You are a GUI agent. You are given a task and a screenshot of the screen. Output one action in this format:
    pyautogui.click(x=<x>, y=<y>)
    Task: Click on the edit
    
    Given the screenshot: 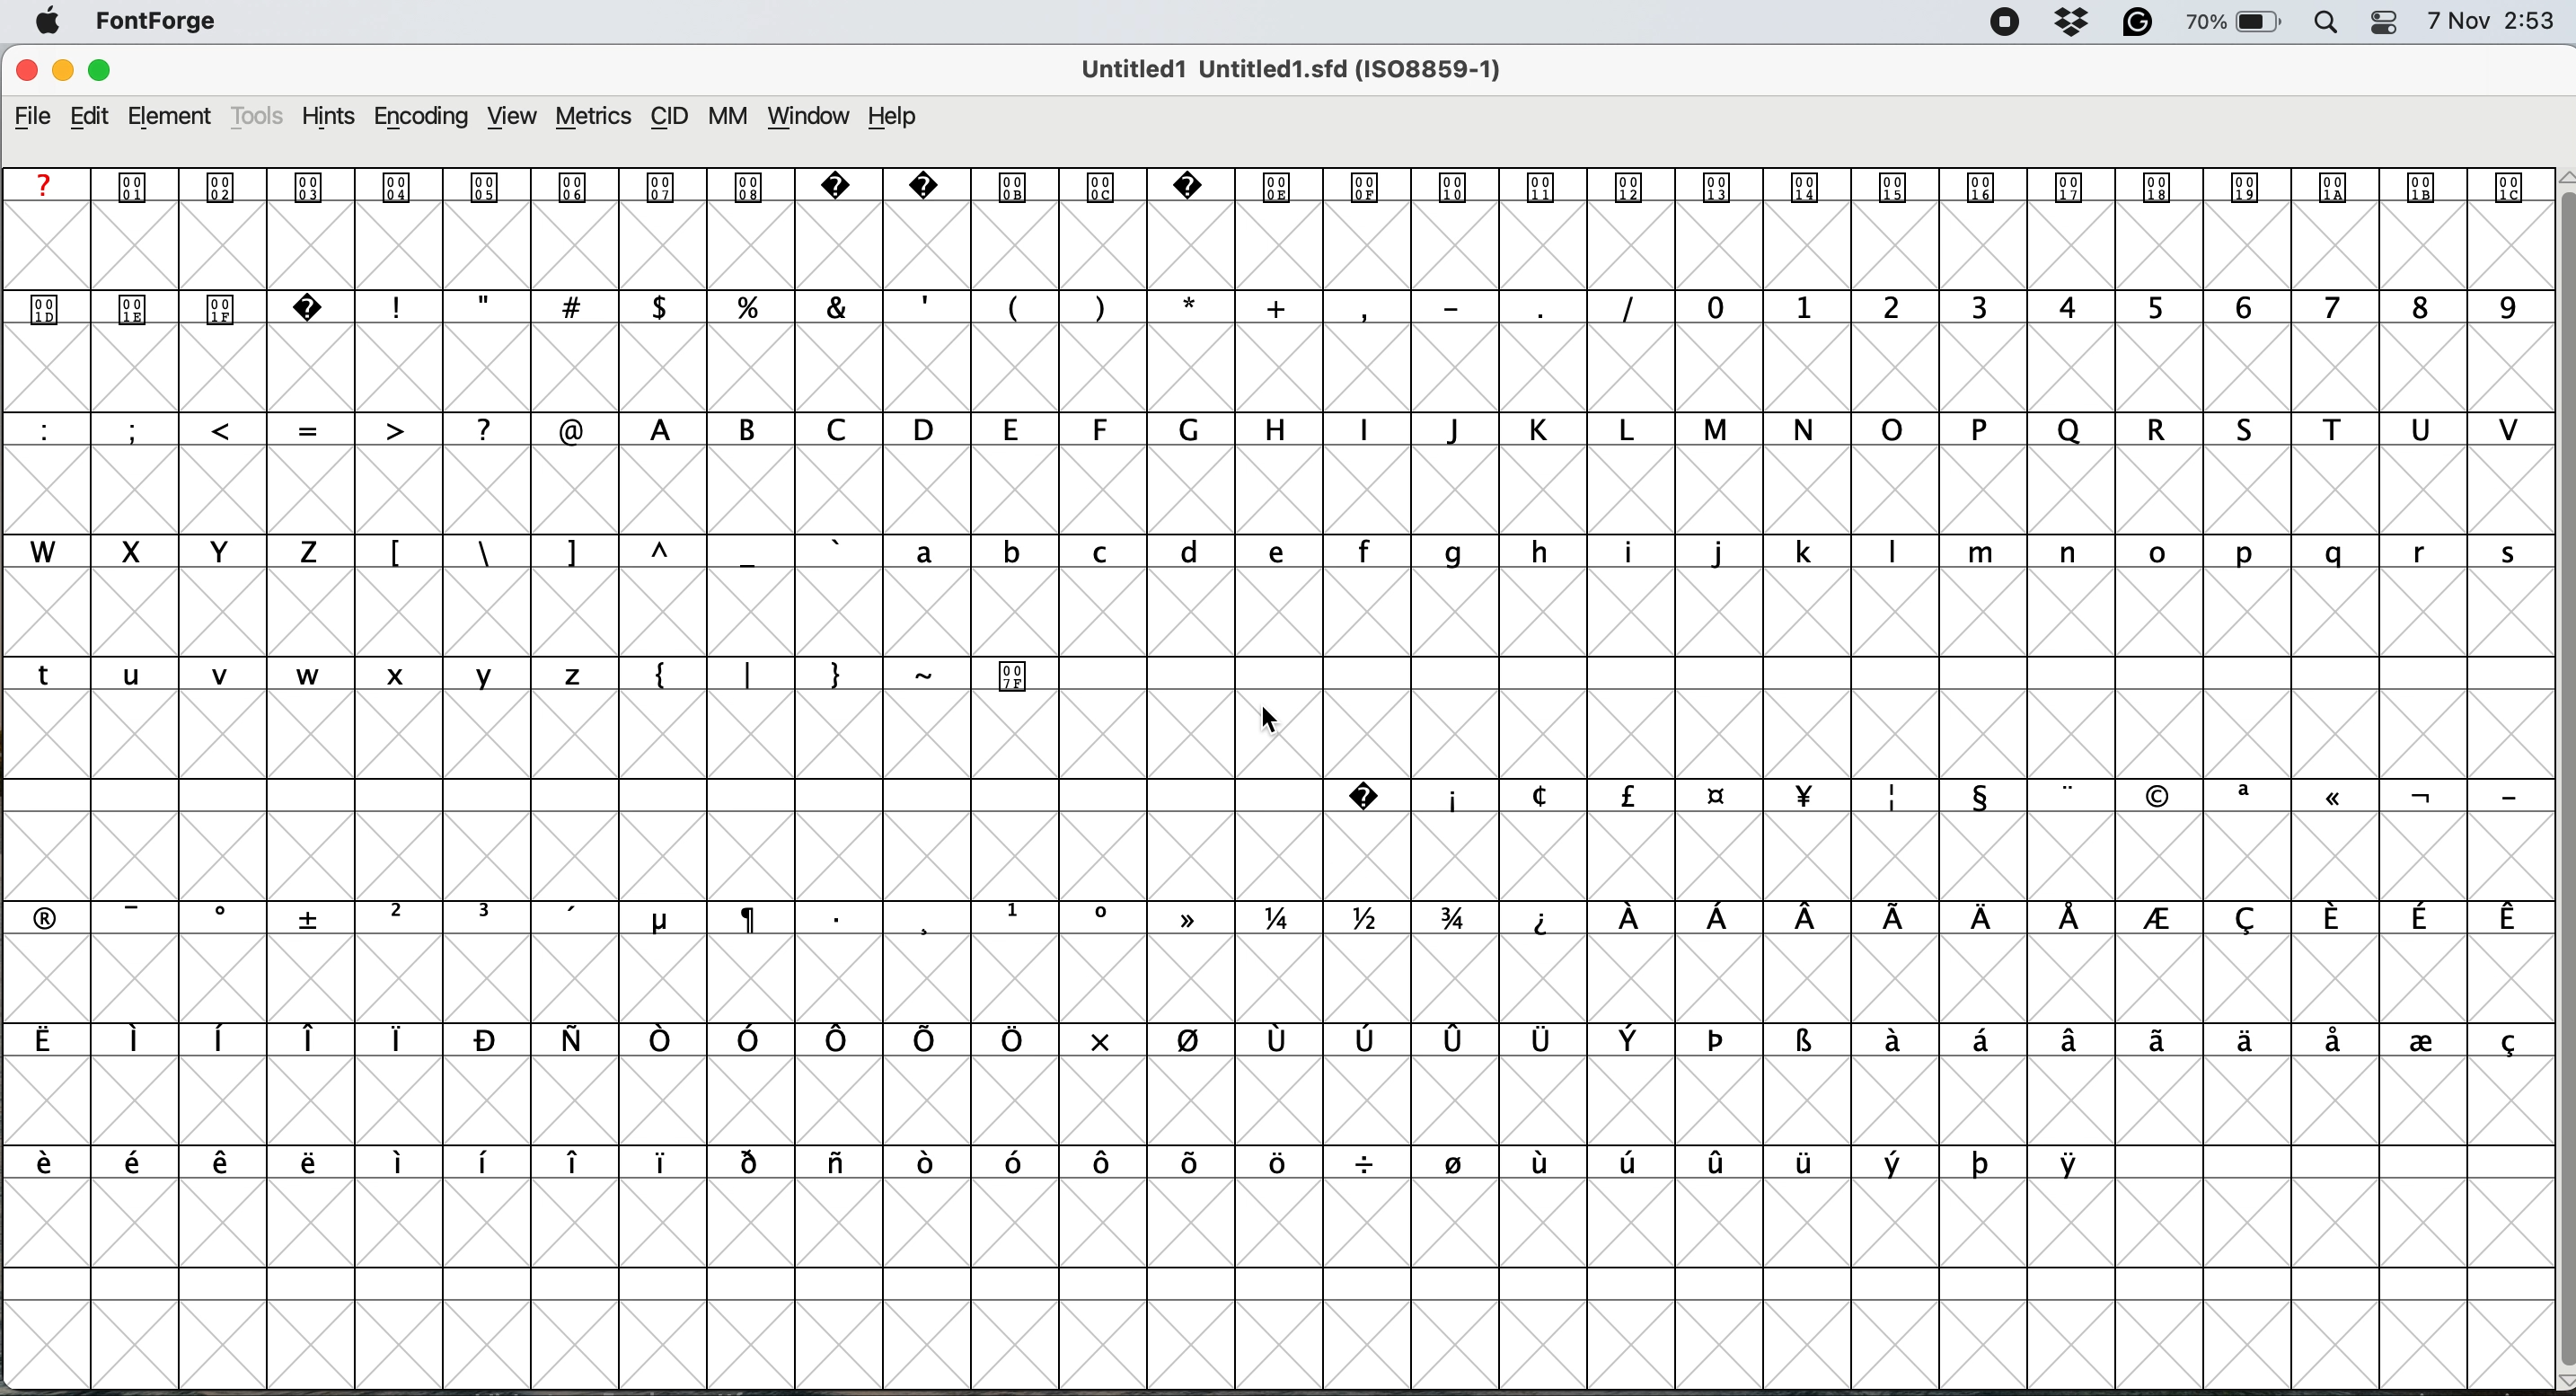 What is the action you would take?
    pyautogui.click(x=99, y=117)
    